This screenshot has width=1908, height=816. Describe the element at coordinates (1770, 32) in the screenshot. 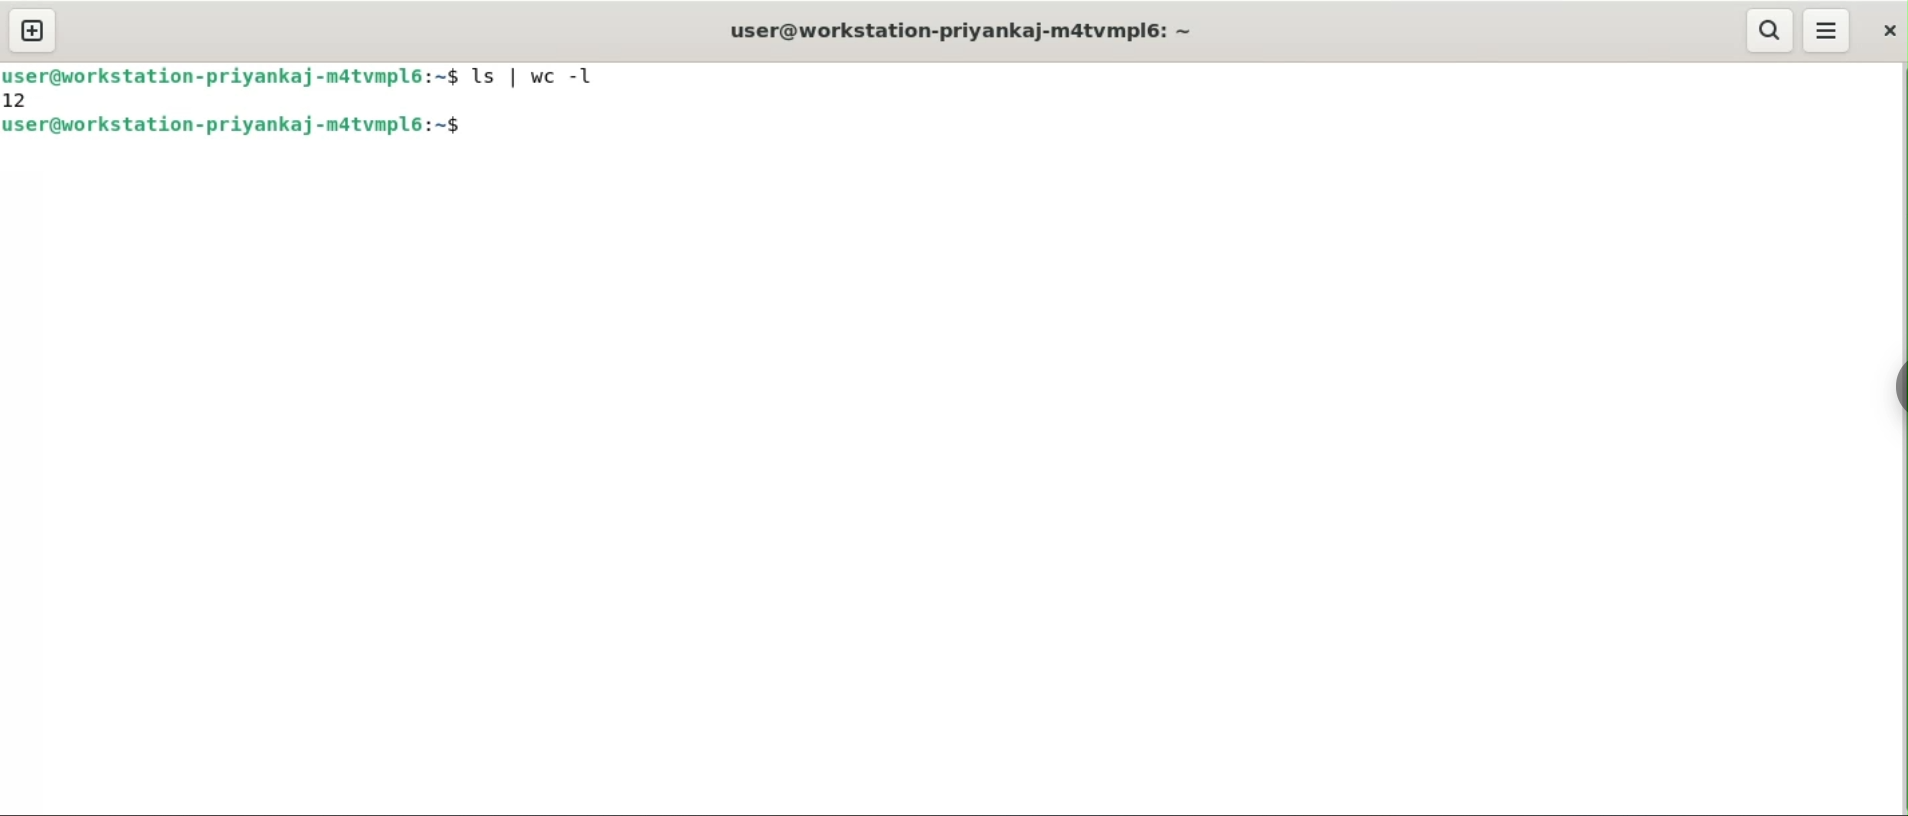

I see `search` at that location.